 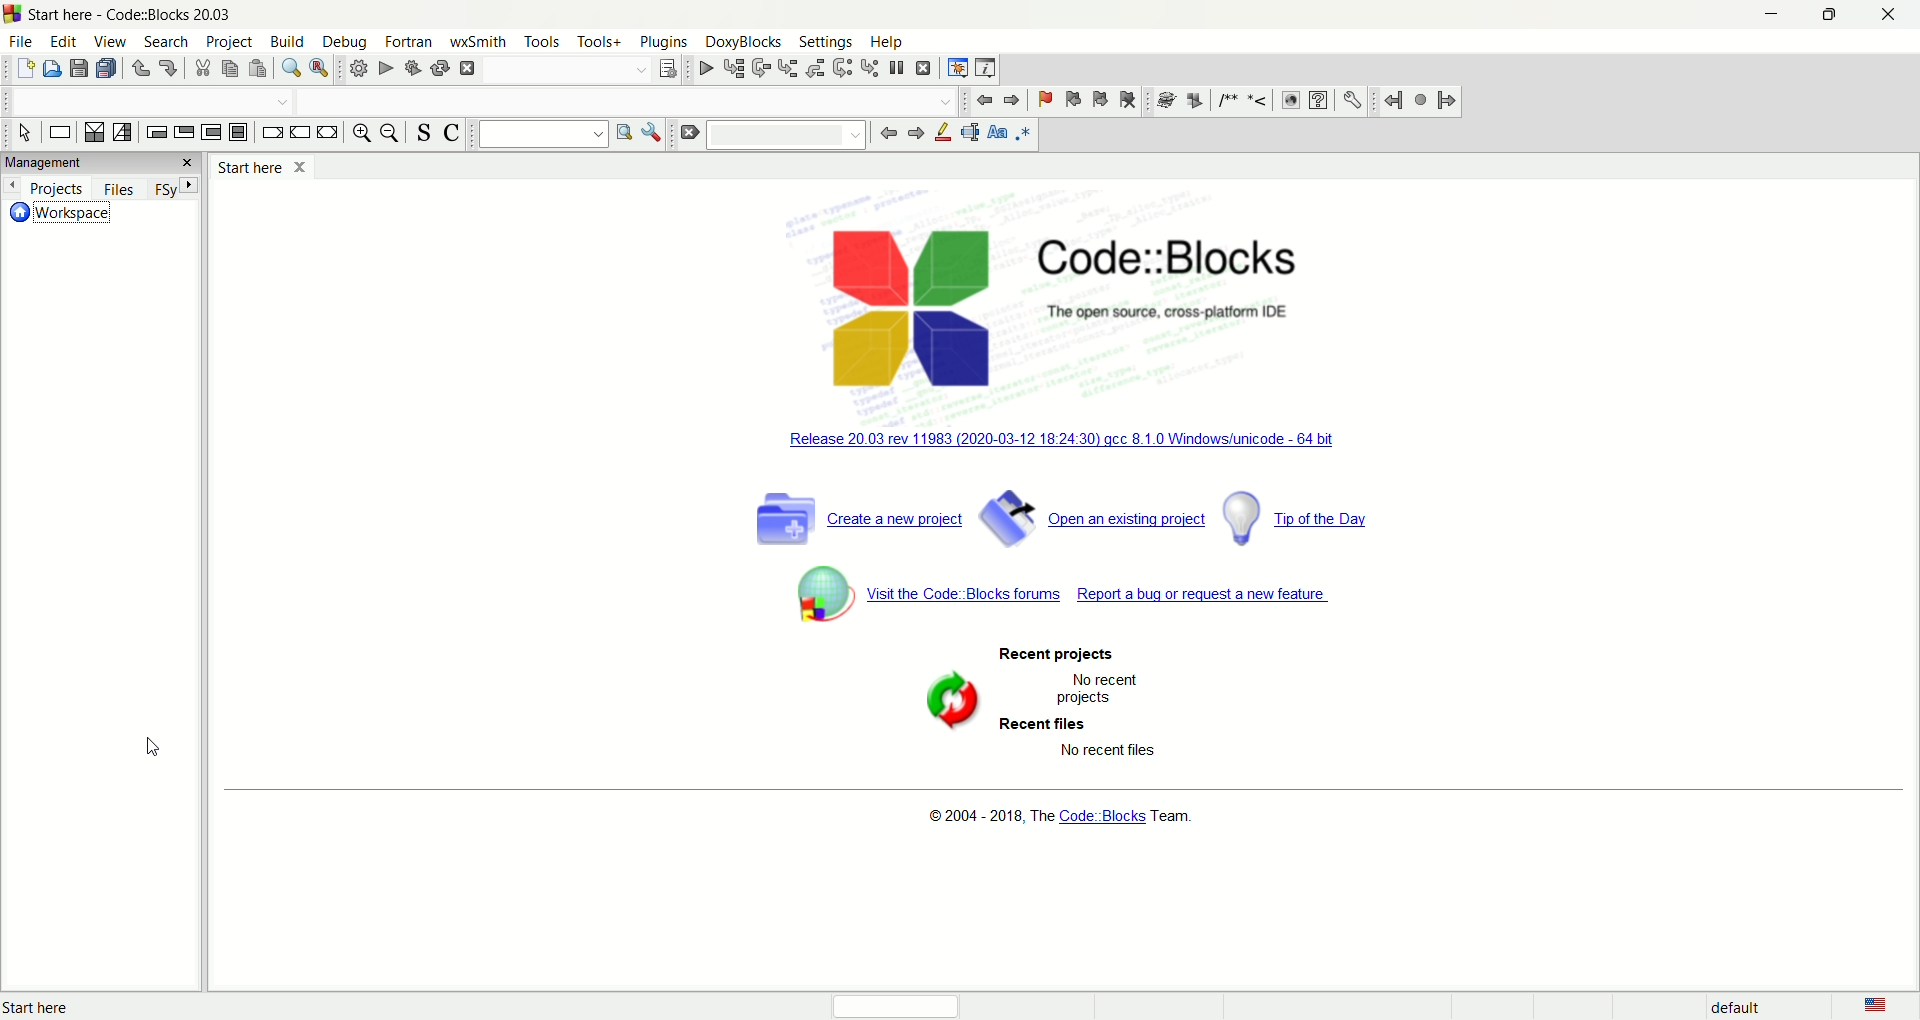 What do you see at coordinates (981, 100) in the screenshot?
I see `jump bacj` at bounding box center [981, 100].